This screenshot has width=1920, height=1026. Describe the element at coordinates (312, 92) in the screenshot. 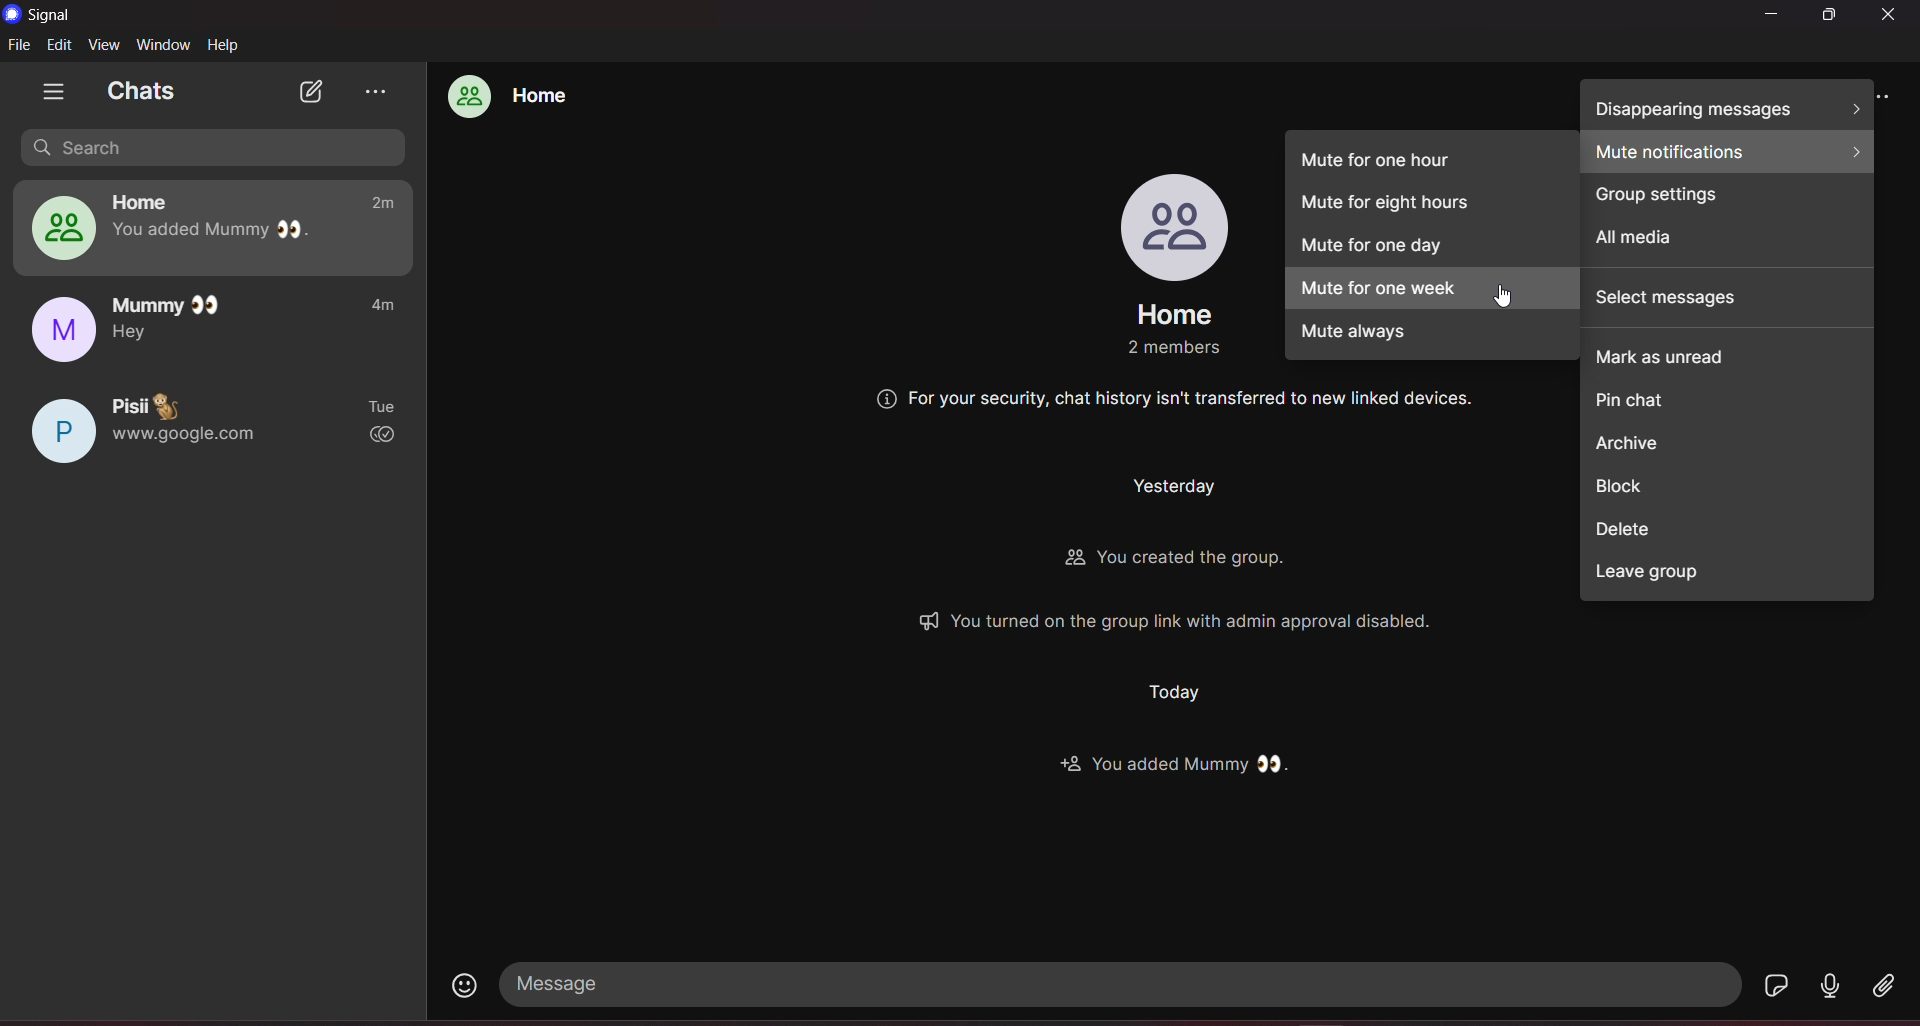

I see `new chat` at that location.